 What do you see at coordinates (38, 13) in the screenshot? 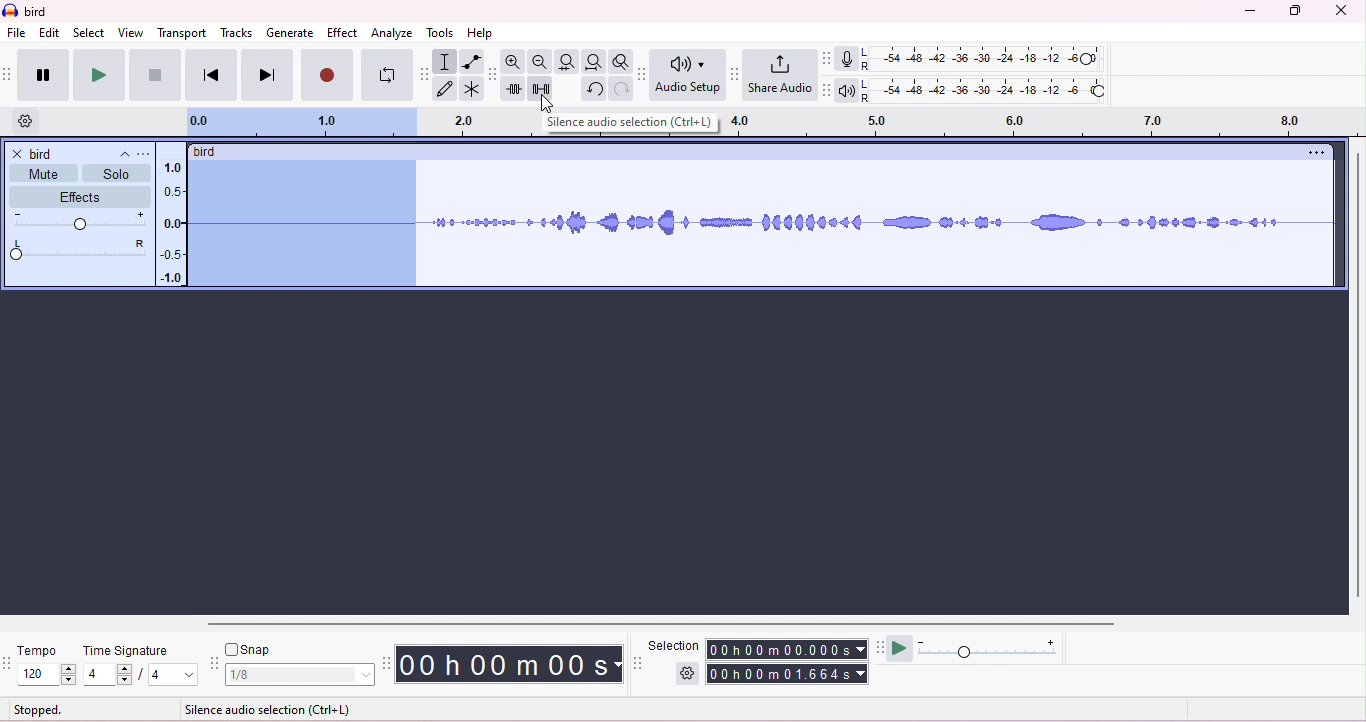
I see `bird` at bounding box center [38, 13].